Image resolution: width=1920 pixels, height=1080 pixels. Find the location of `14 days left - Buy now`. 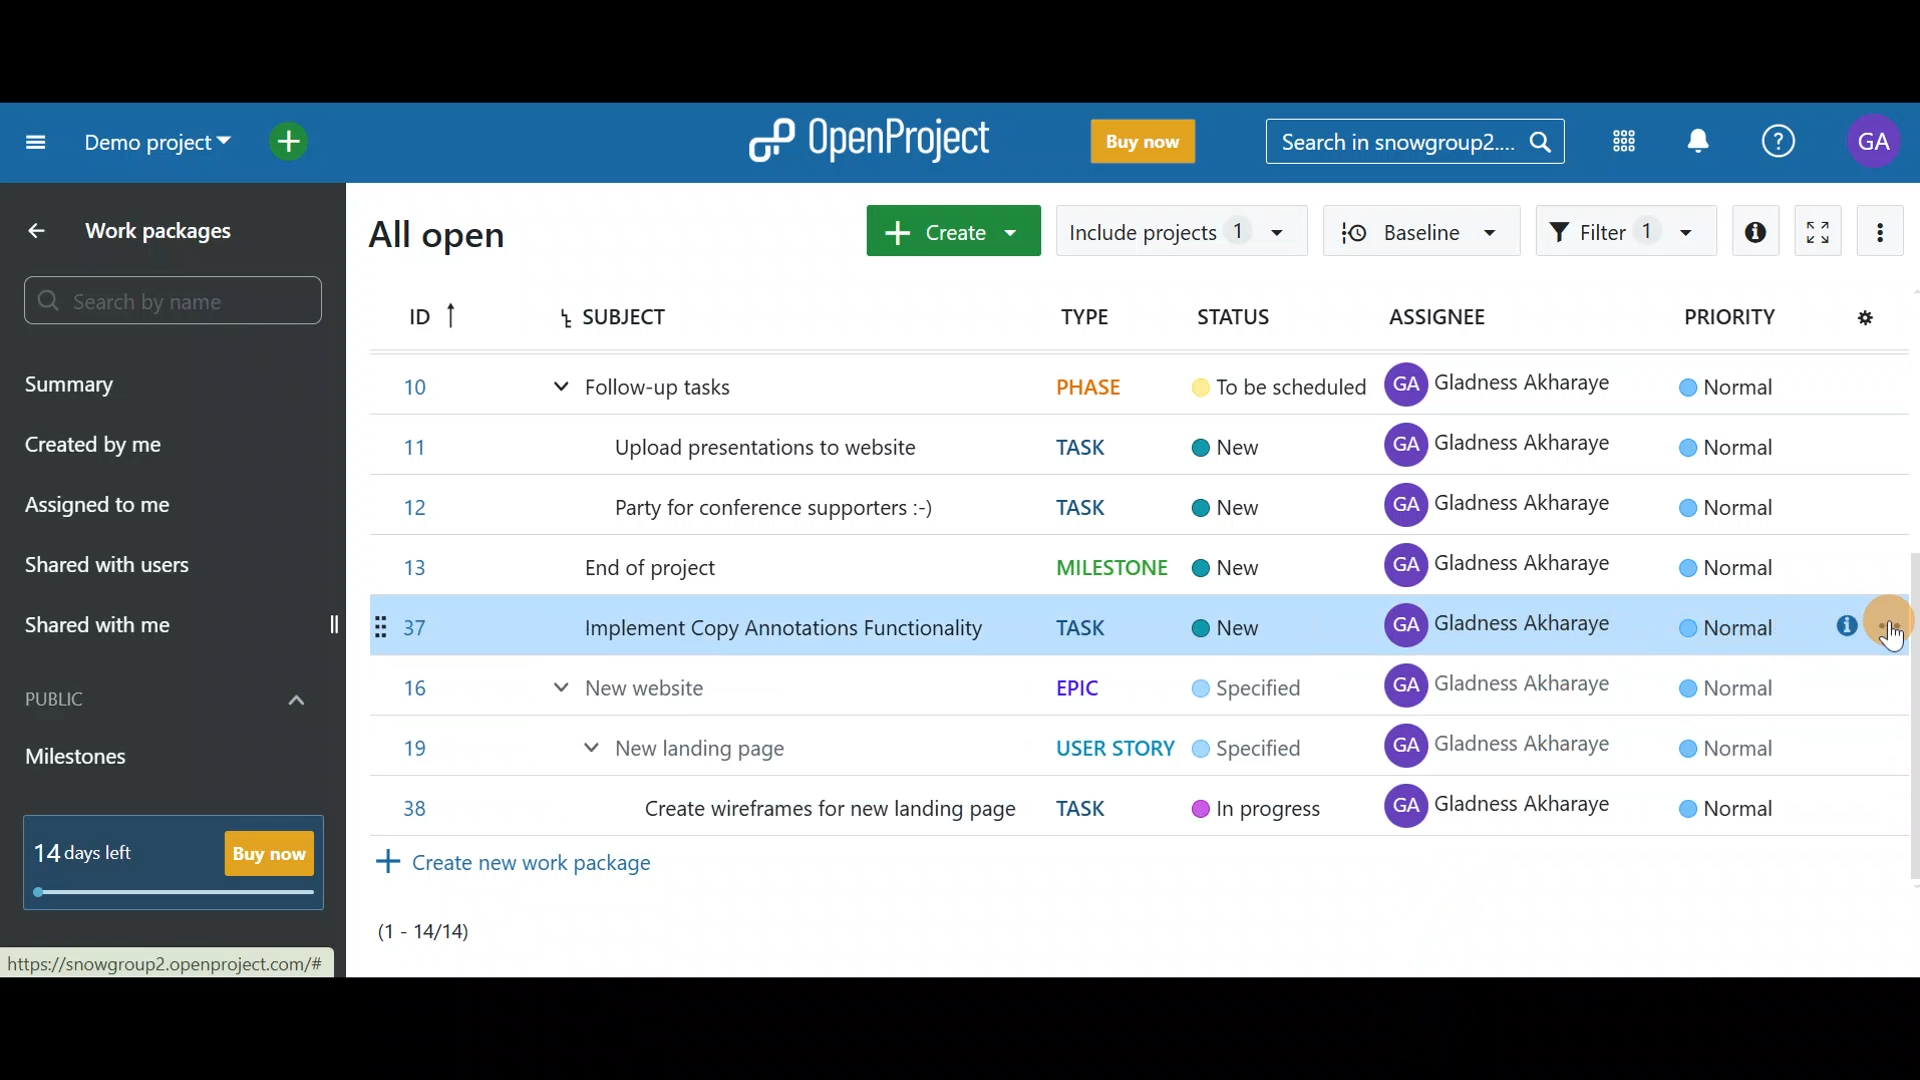

14 days left - Buy now is located at coordinates (170, 864).